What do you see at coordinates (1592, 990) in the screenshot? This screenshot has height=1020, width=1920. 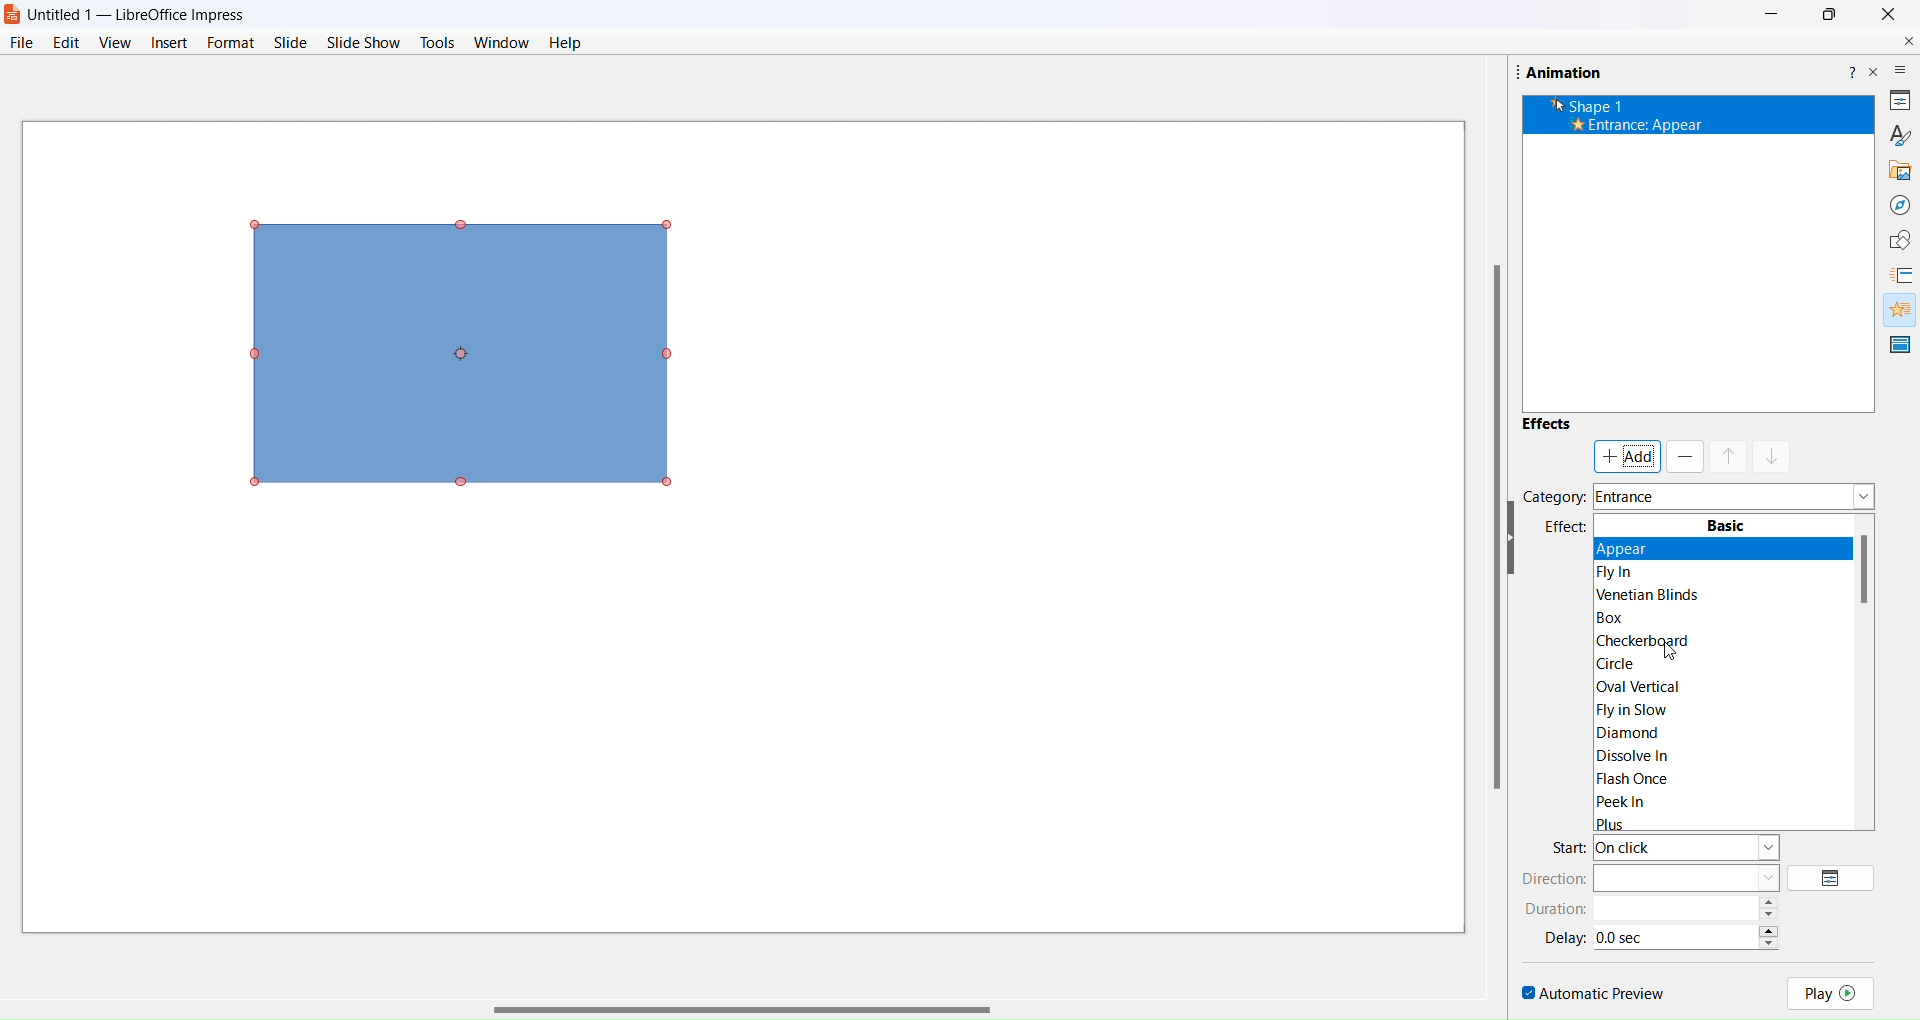 I see `automatic preview` at bounding box center [1592, 990].